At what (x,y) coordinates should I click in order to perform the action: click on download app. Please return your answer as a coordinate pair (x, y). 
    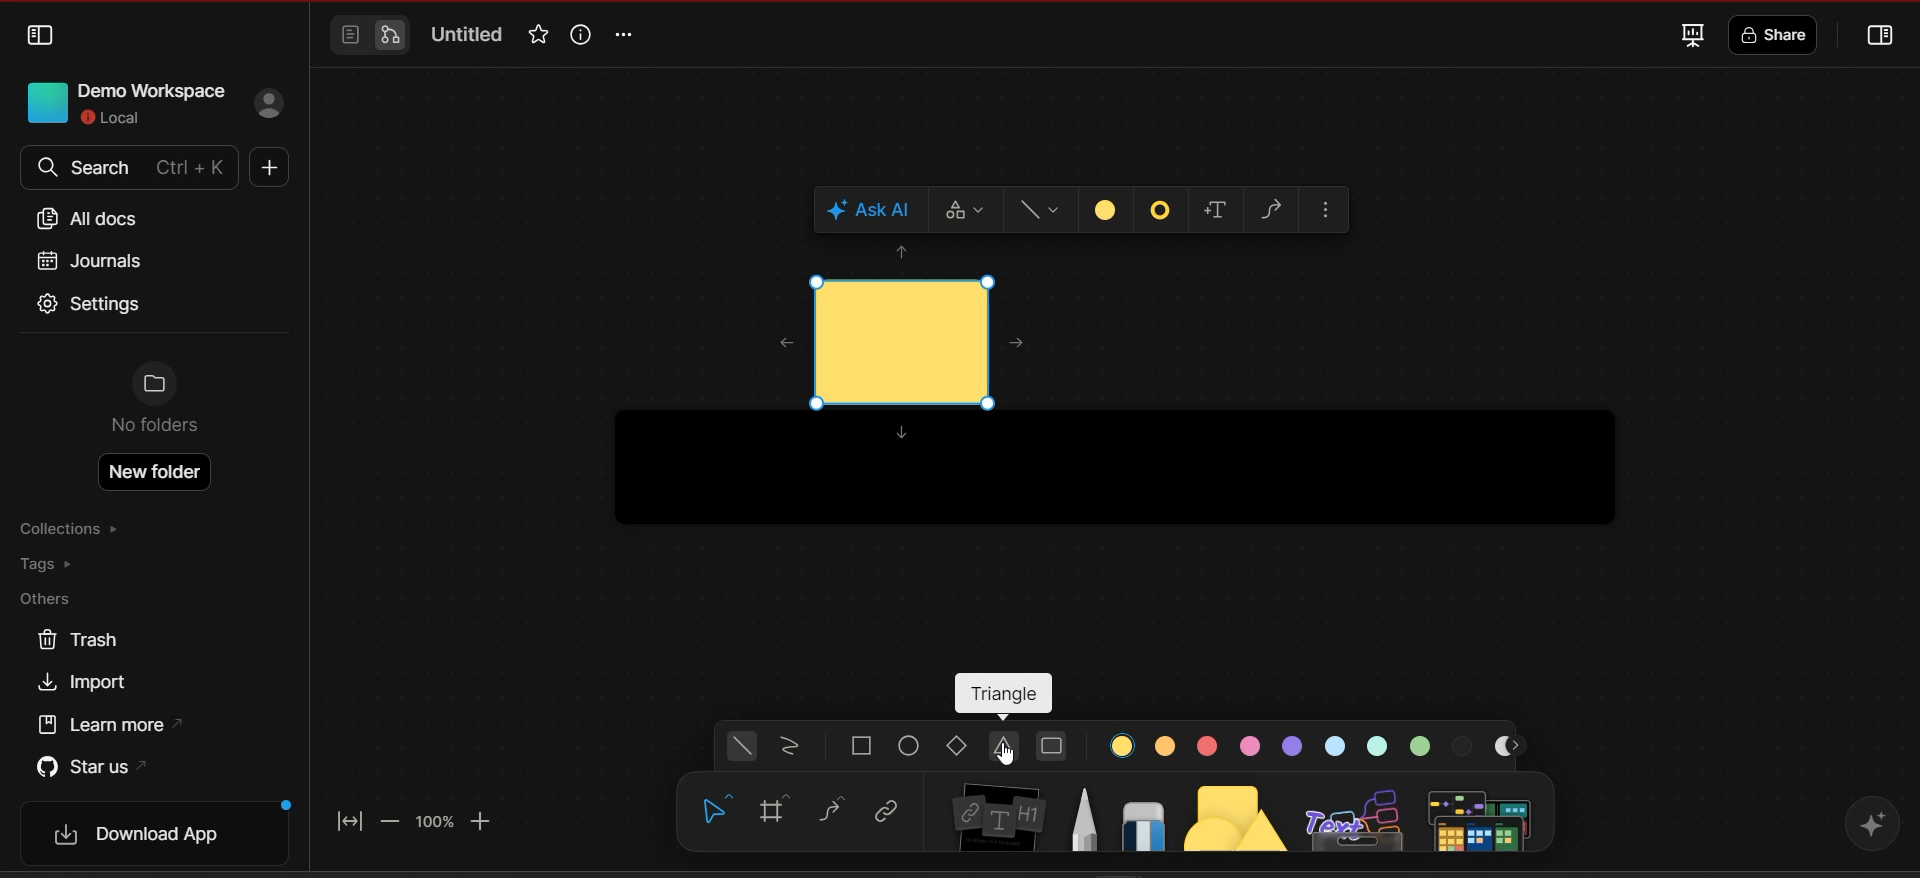
    Looking at the image, I should click on (162, 834).